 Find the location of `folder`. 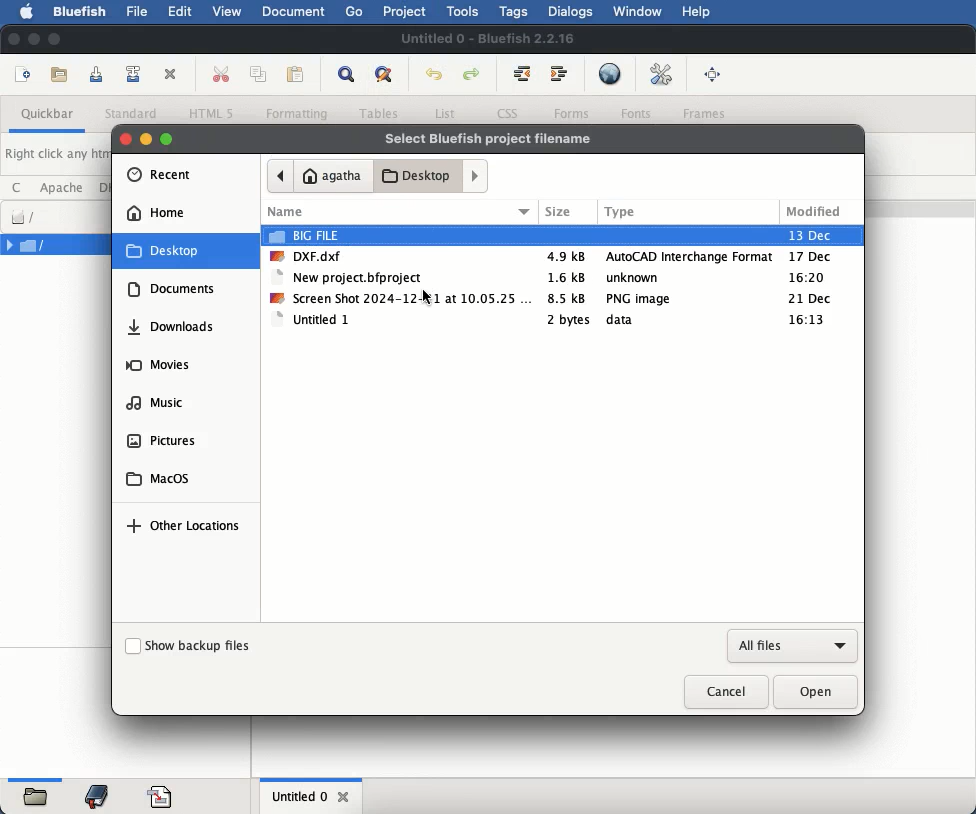

folder is located at coordinates (35, 797).